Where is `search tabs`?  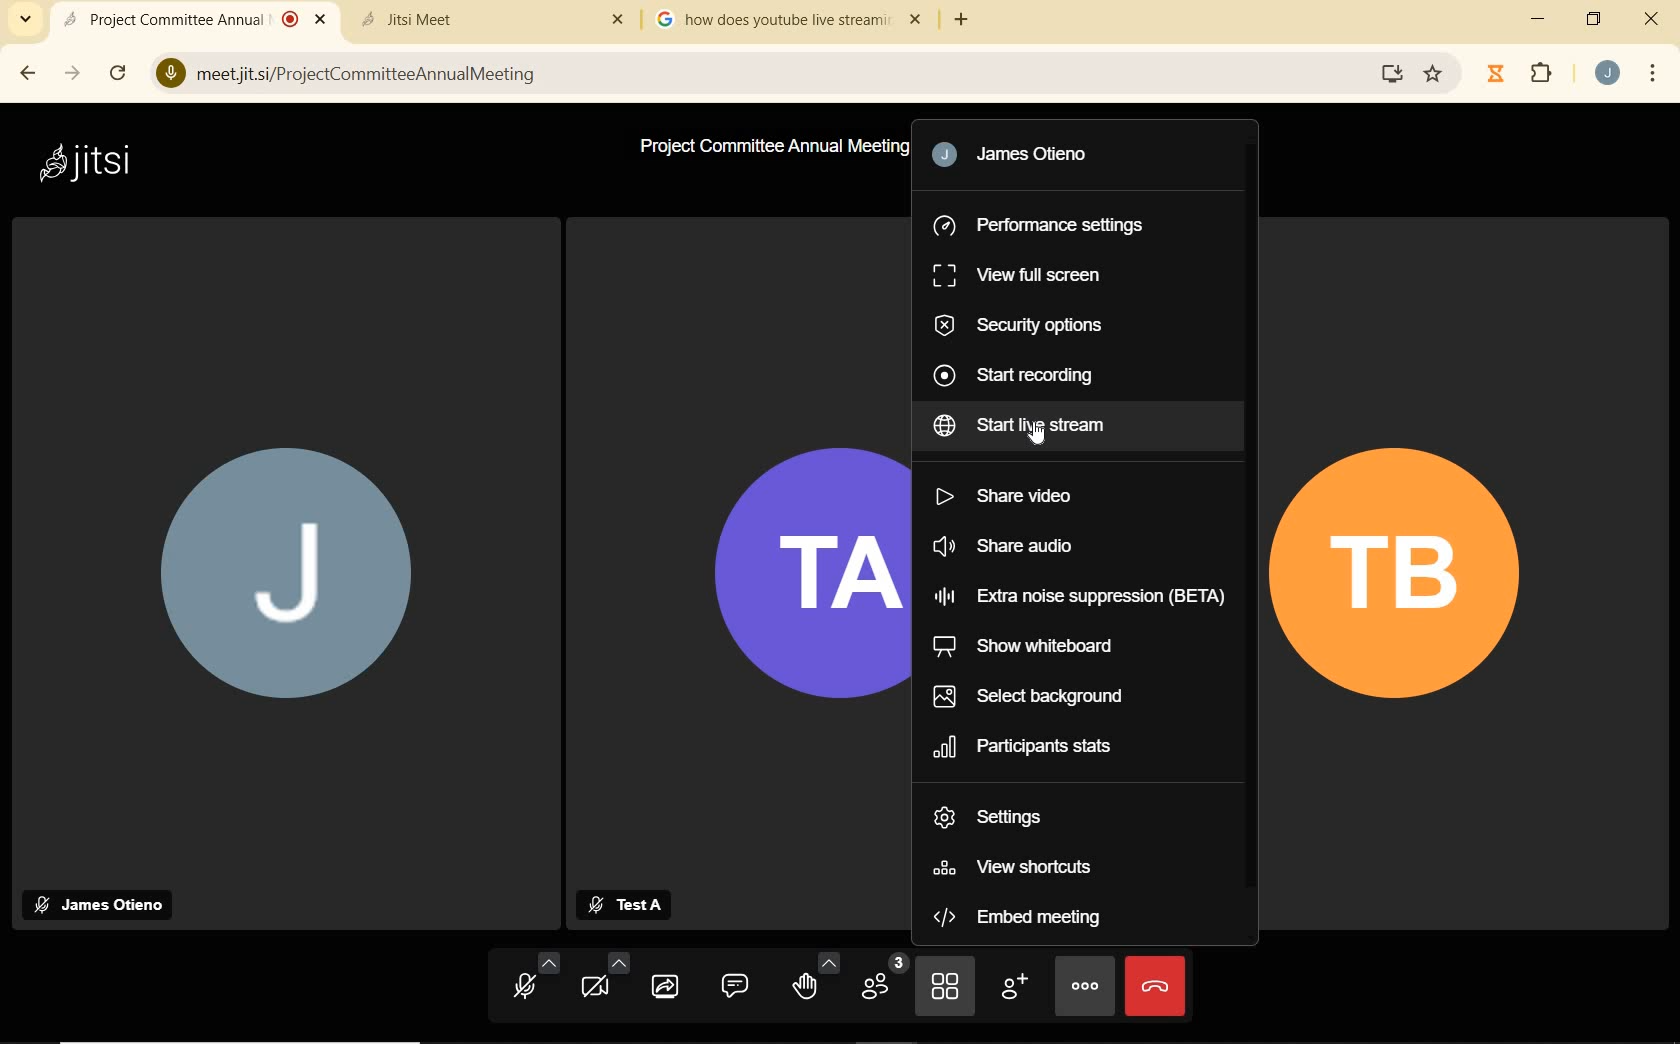
search tabs is located at coordinates (26, 20).